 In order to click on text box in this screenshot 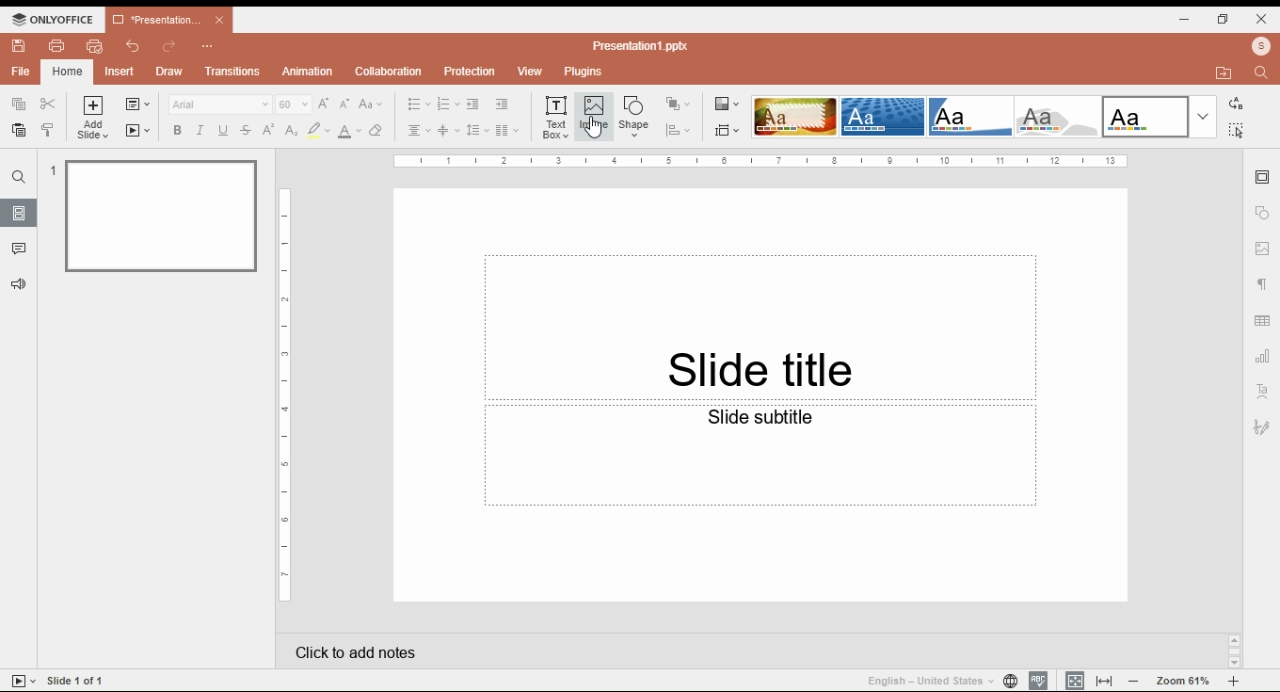, I will do `click(759, 455)`.